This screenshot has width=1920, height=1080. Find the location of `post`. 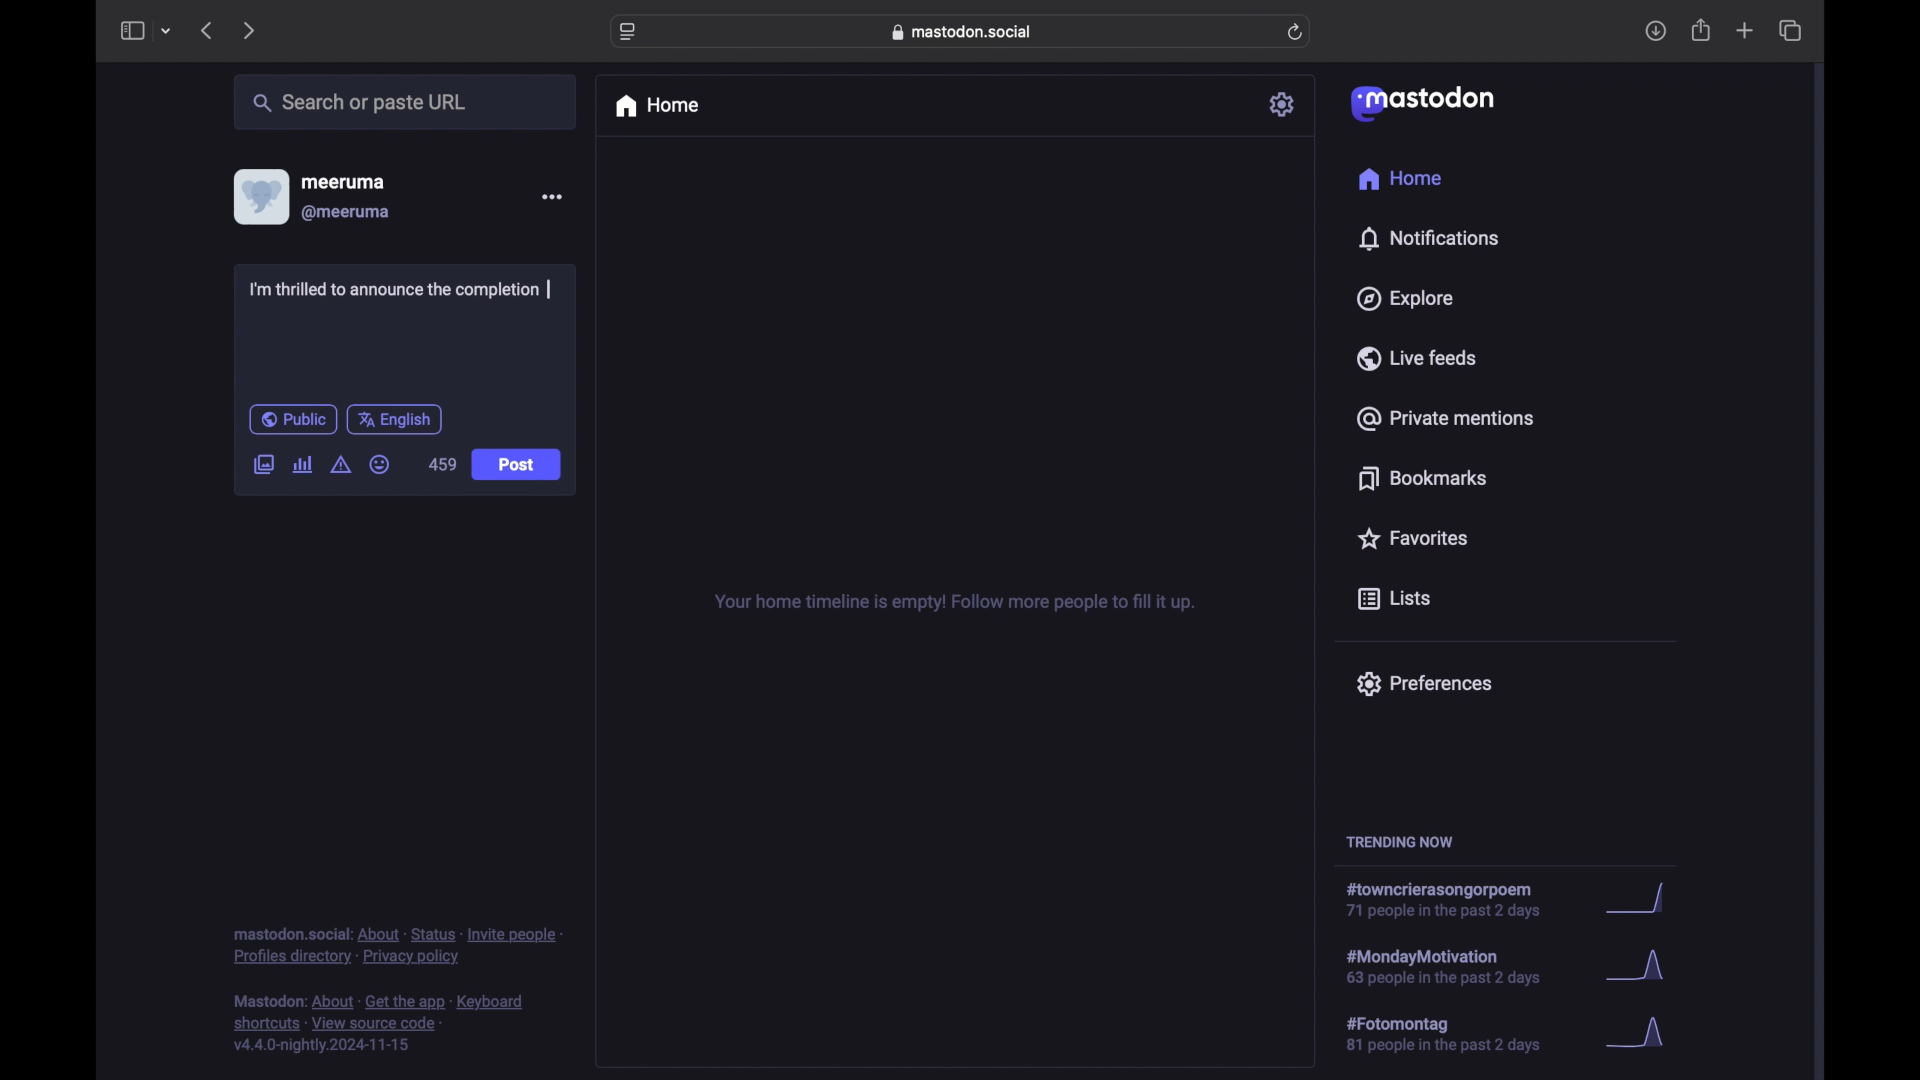

post is located at coordinates (518, 466).